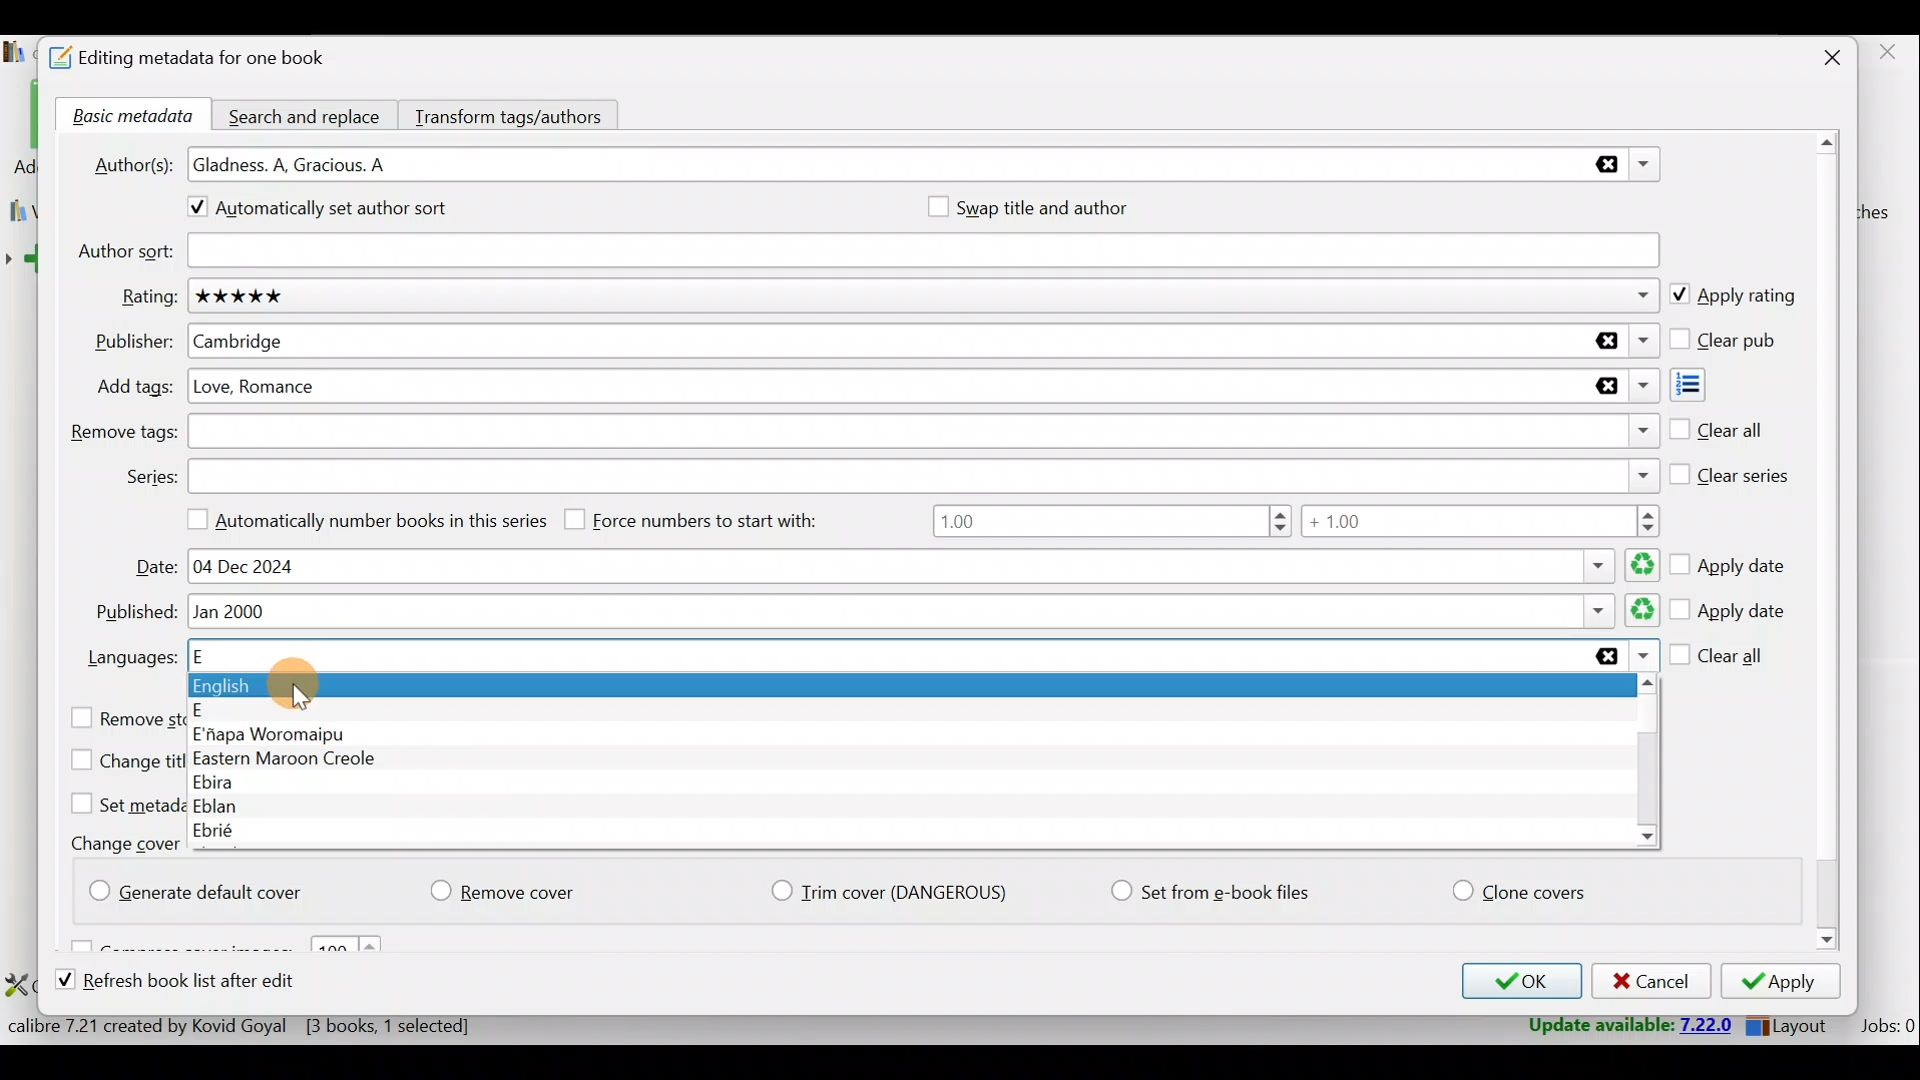 The width and height of the screenshot is (1920, 1080). What do you see at coordinates (1886, 1025) in the screenshot?
I see `Jobs` at bounding box center [1886, 1025].